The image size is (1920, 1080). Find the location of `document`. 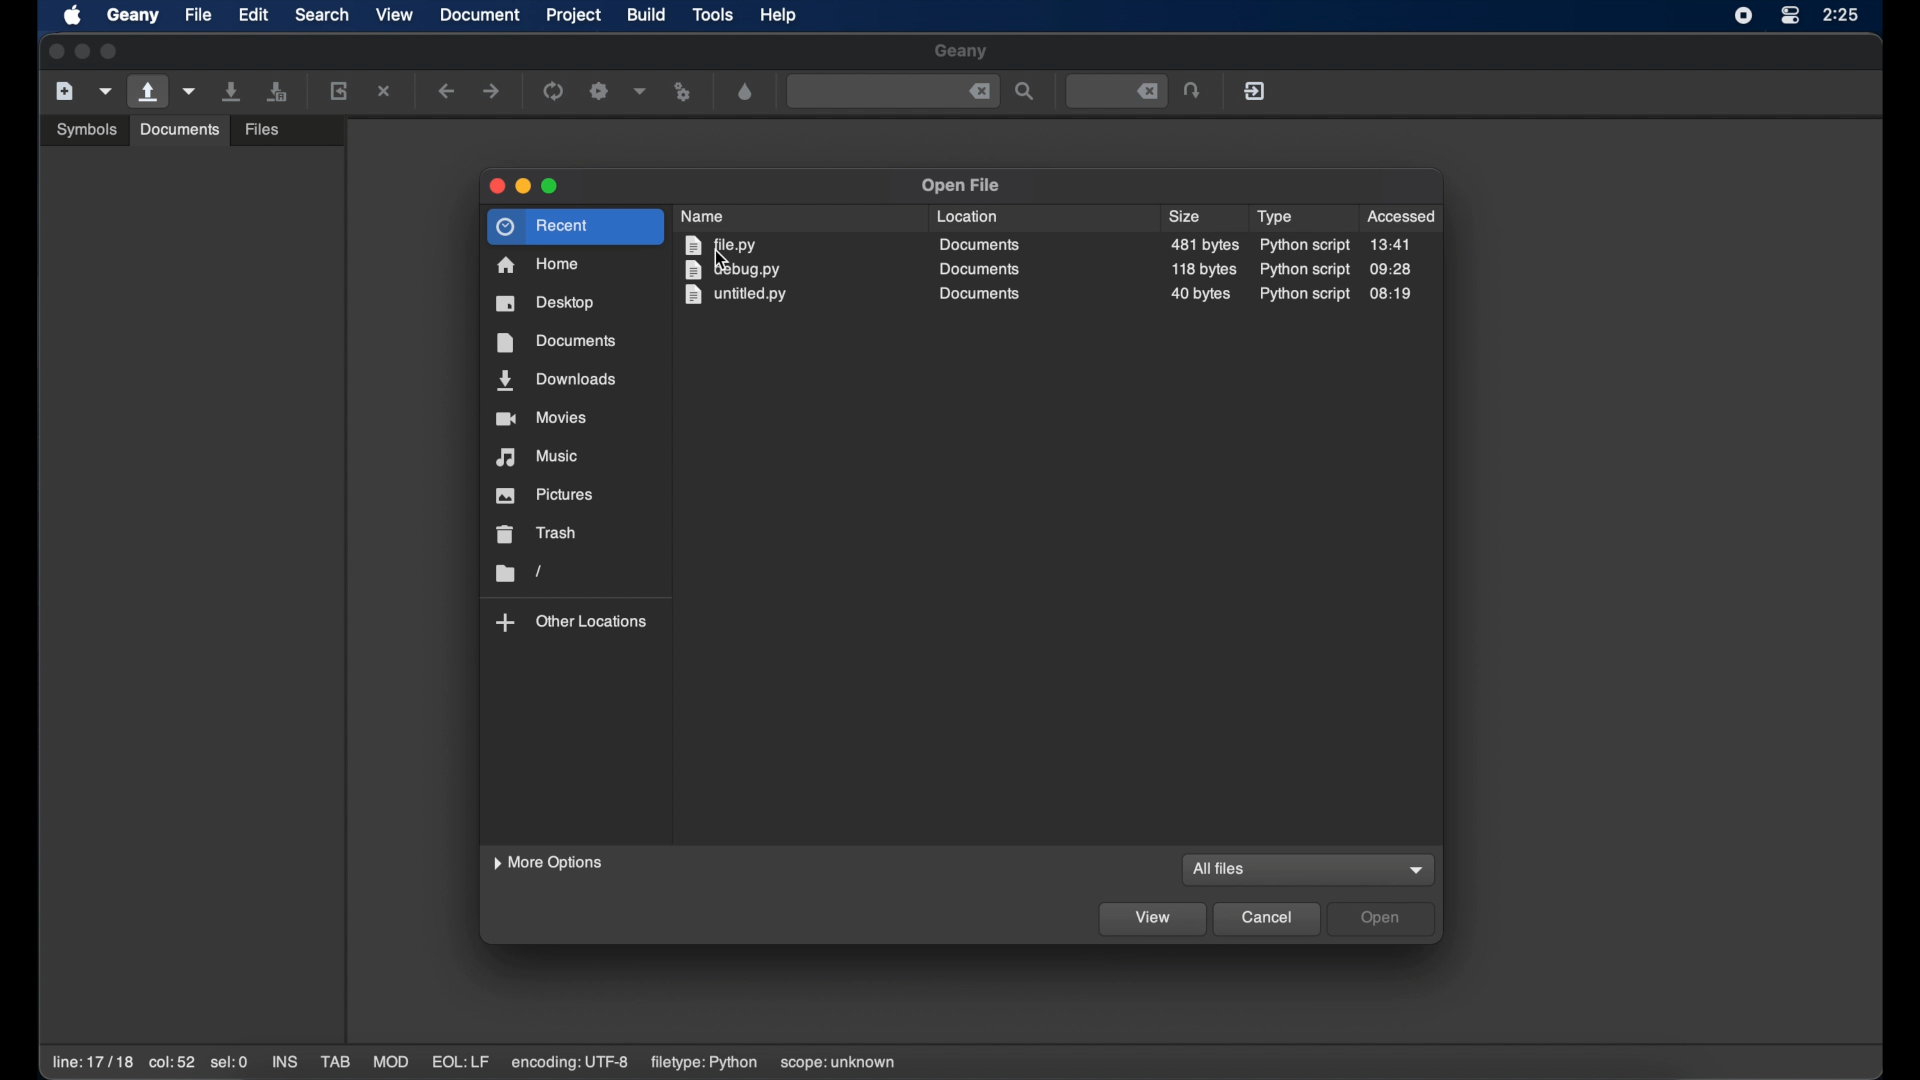

document is located at coordinates (478, 14).